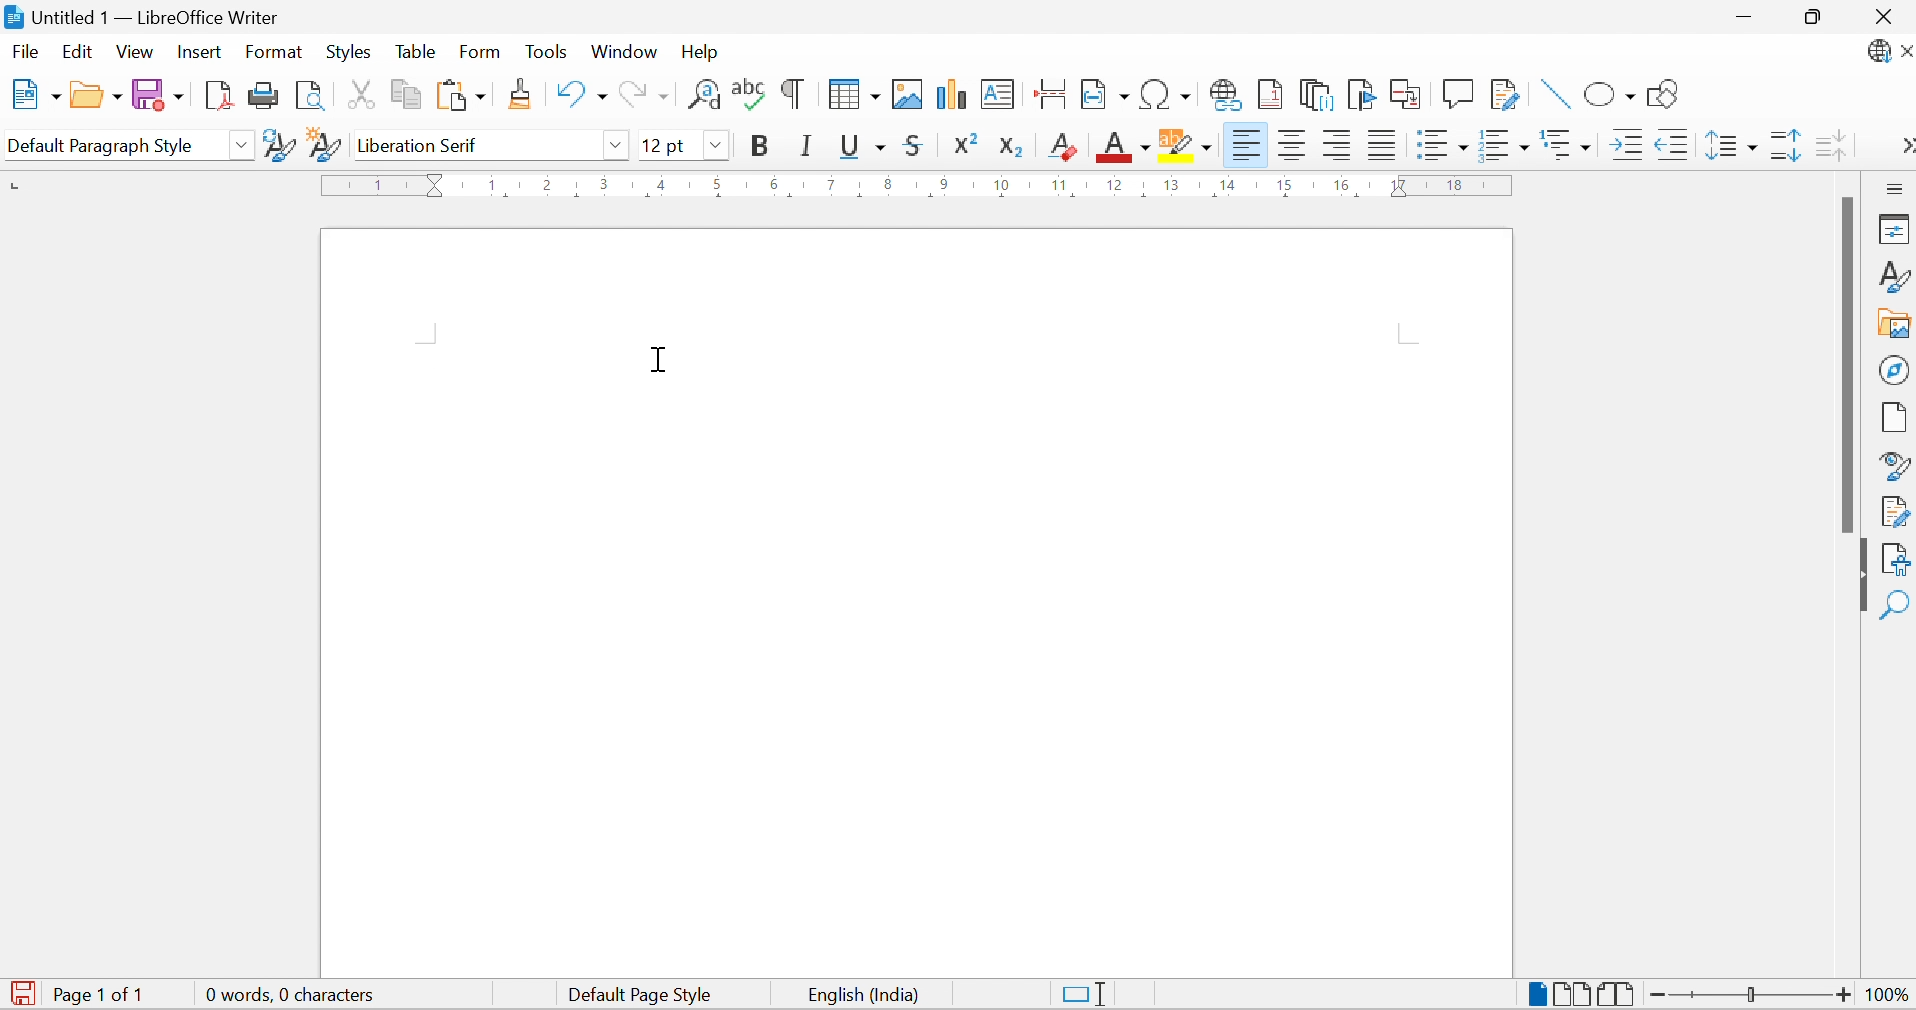 This screenshot has height=1010, width=1916. What do you see at coordinates (862, 148) in the screenshot?
I see `Underline` at bounding box center [862, 148].